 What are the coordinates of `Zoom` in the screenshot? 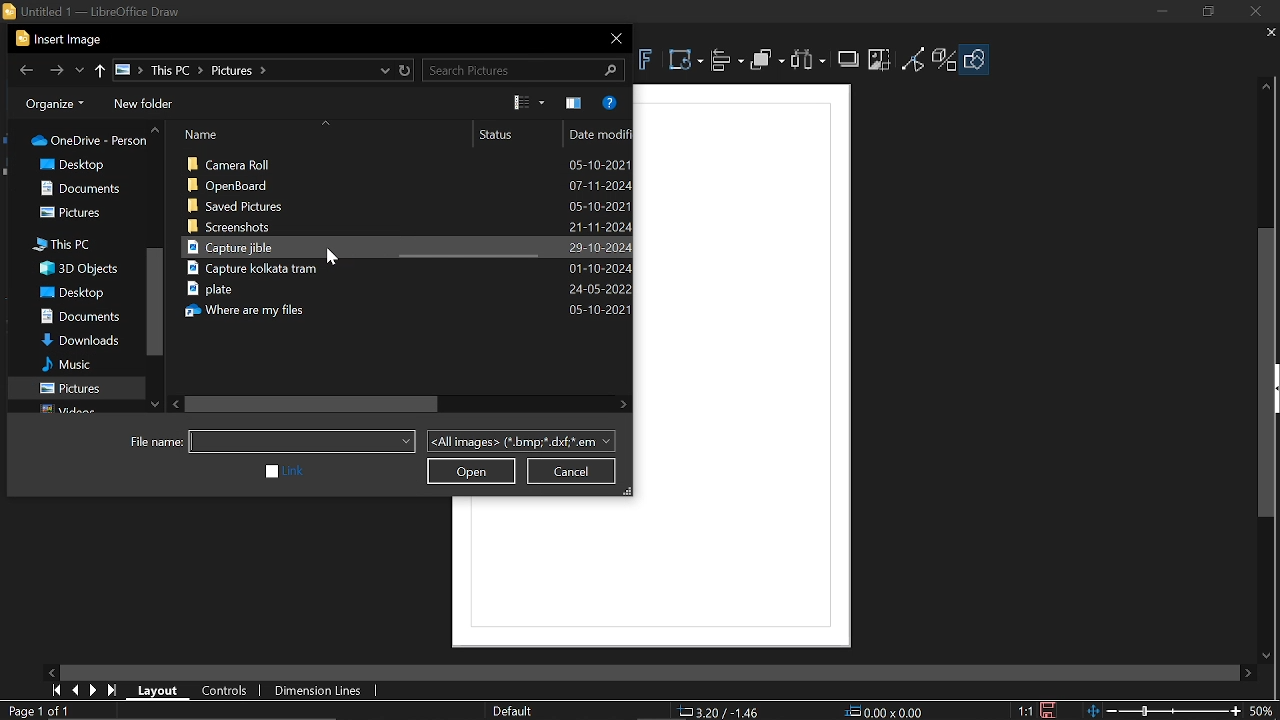 It's located at (1182, 711).